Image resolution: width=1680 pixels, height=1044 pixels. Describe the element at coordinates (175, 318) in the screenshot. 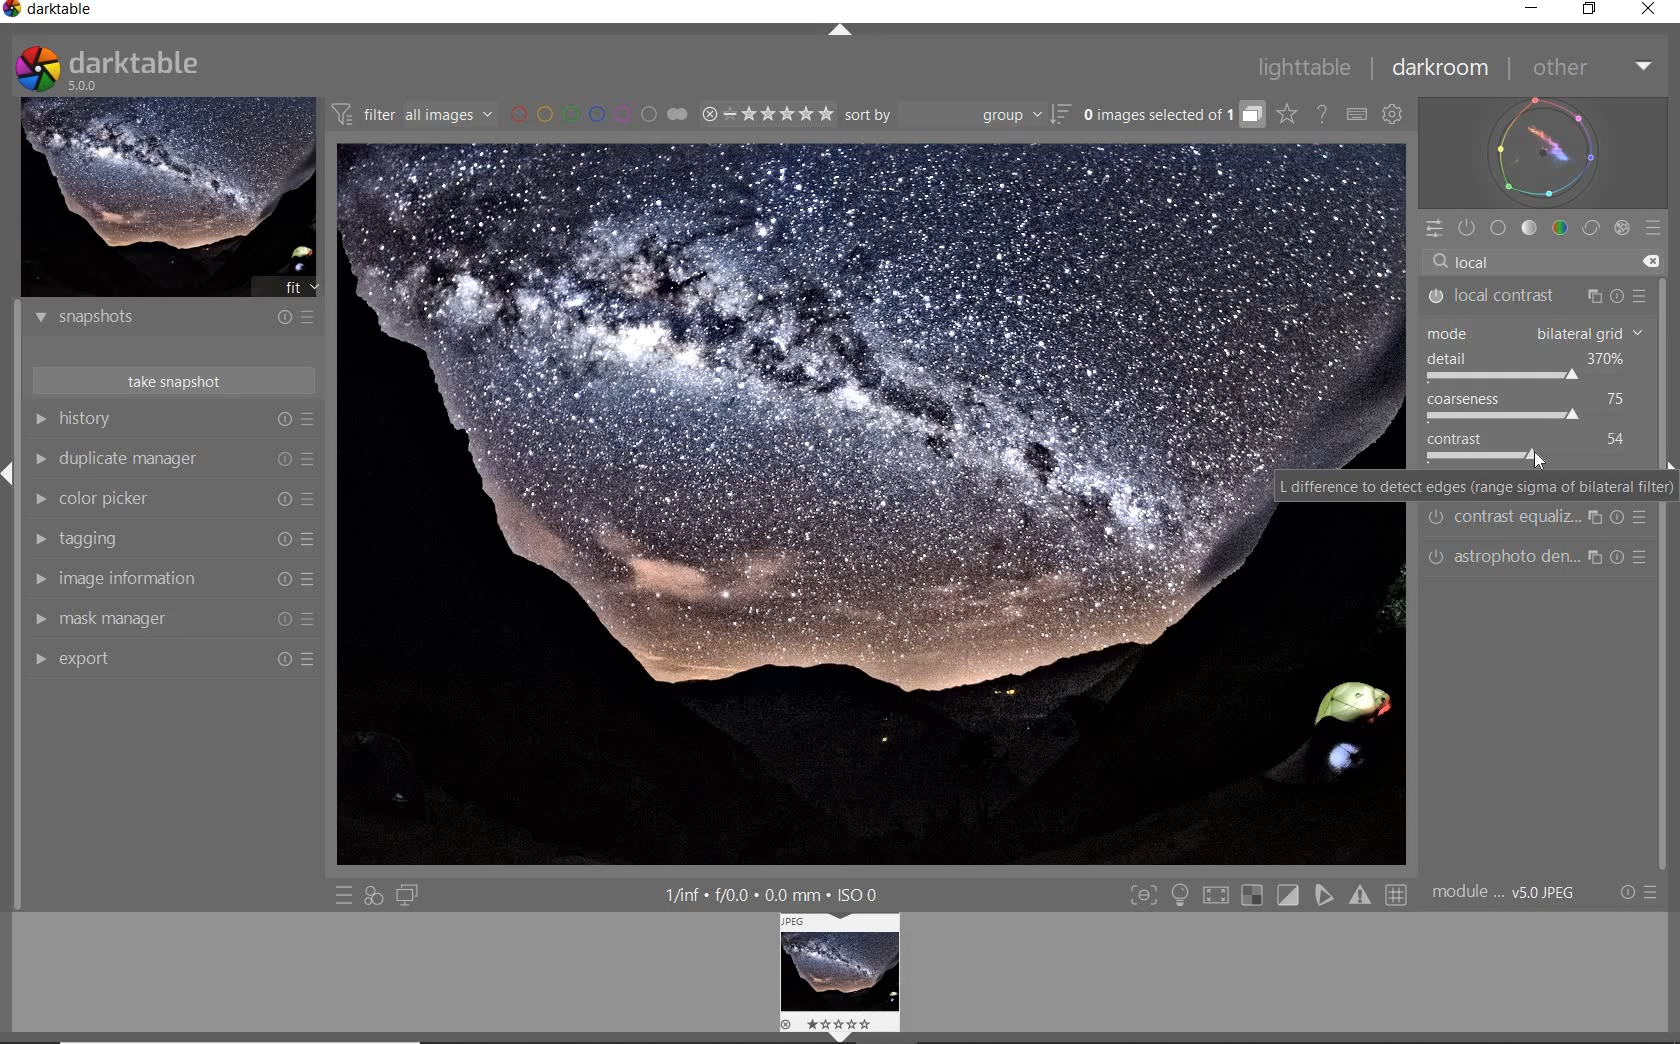

I see `SNAPSHOTS` at that location.